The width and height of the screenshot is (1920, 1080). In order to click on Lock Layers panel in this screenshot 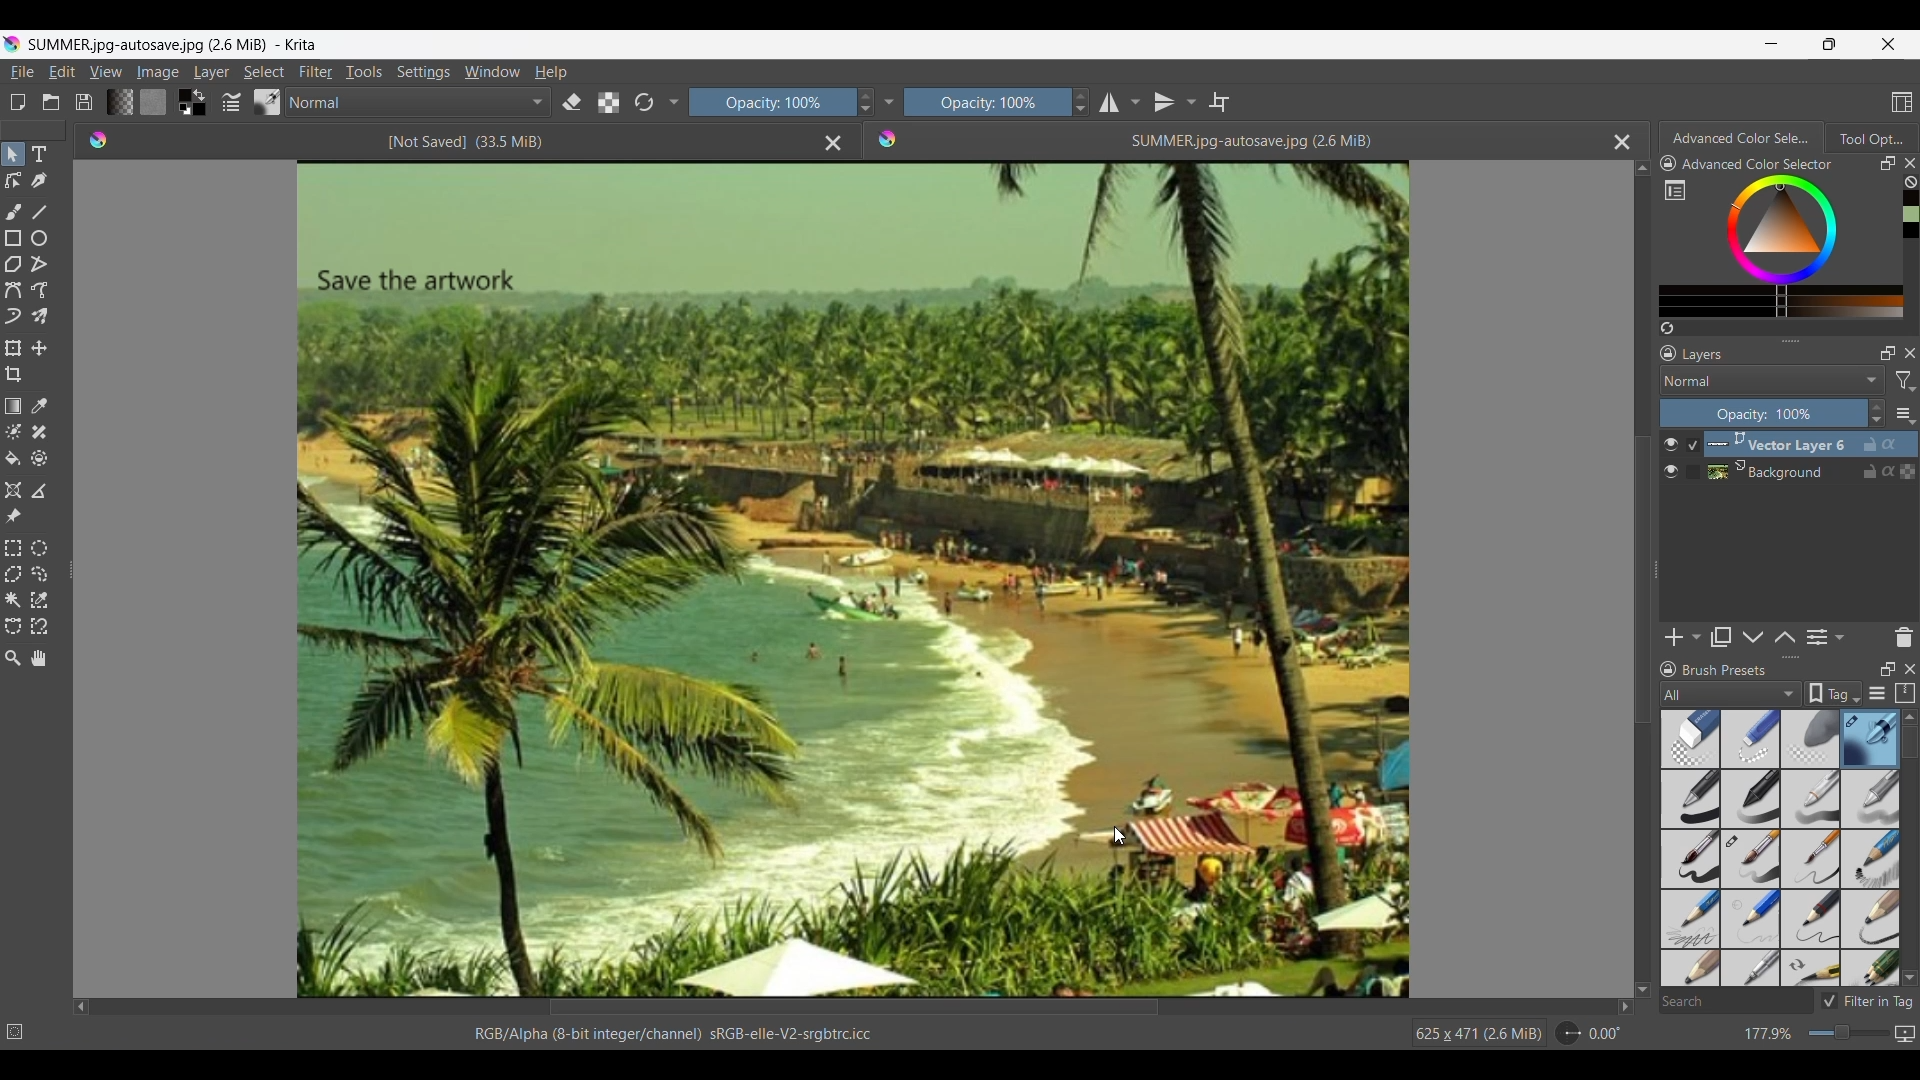, I will do `click(1669, 353)`.